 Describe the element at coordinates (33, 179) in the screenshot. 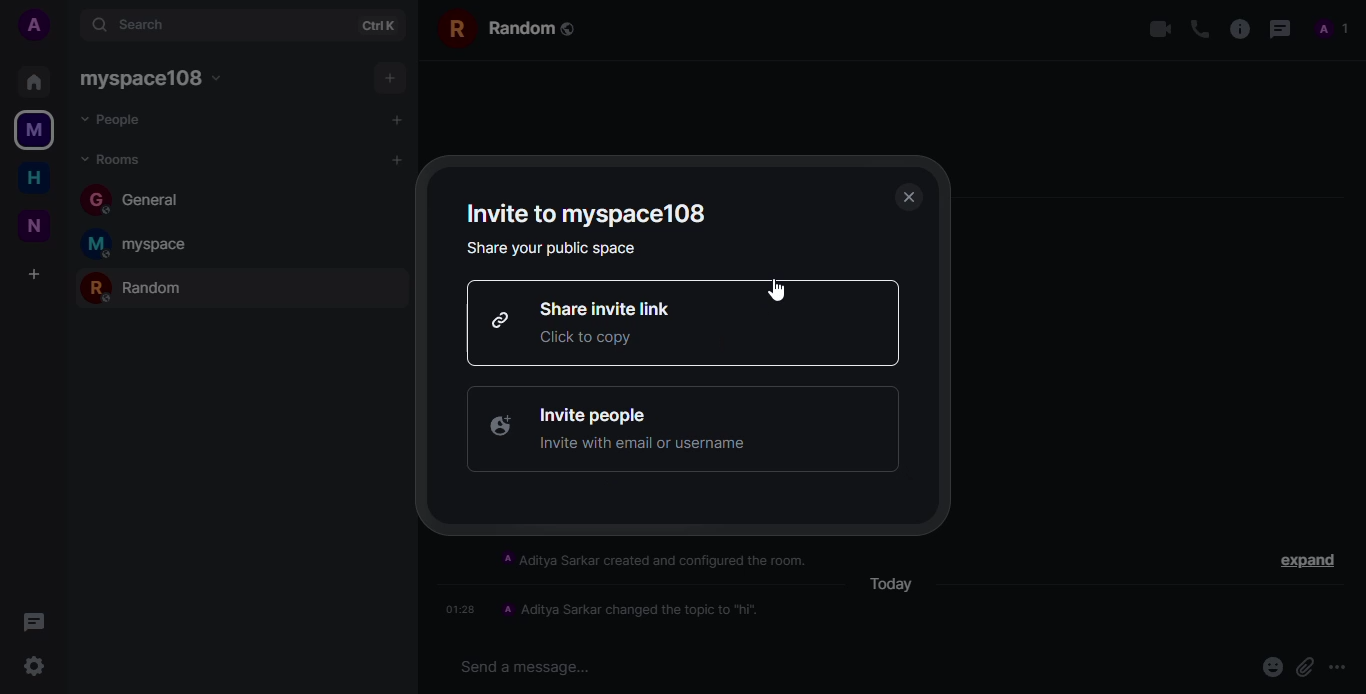

I see `home` at that location.